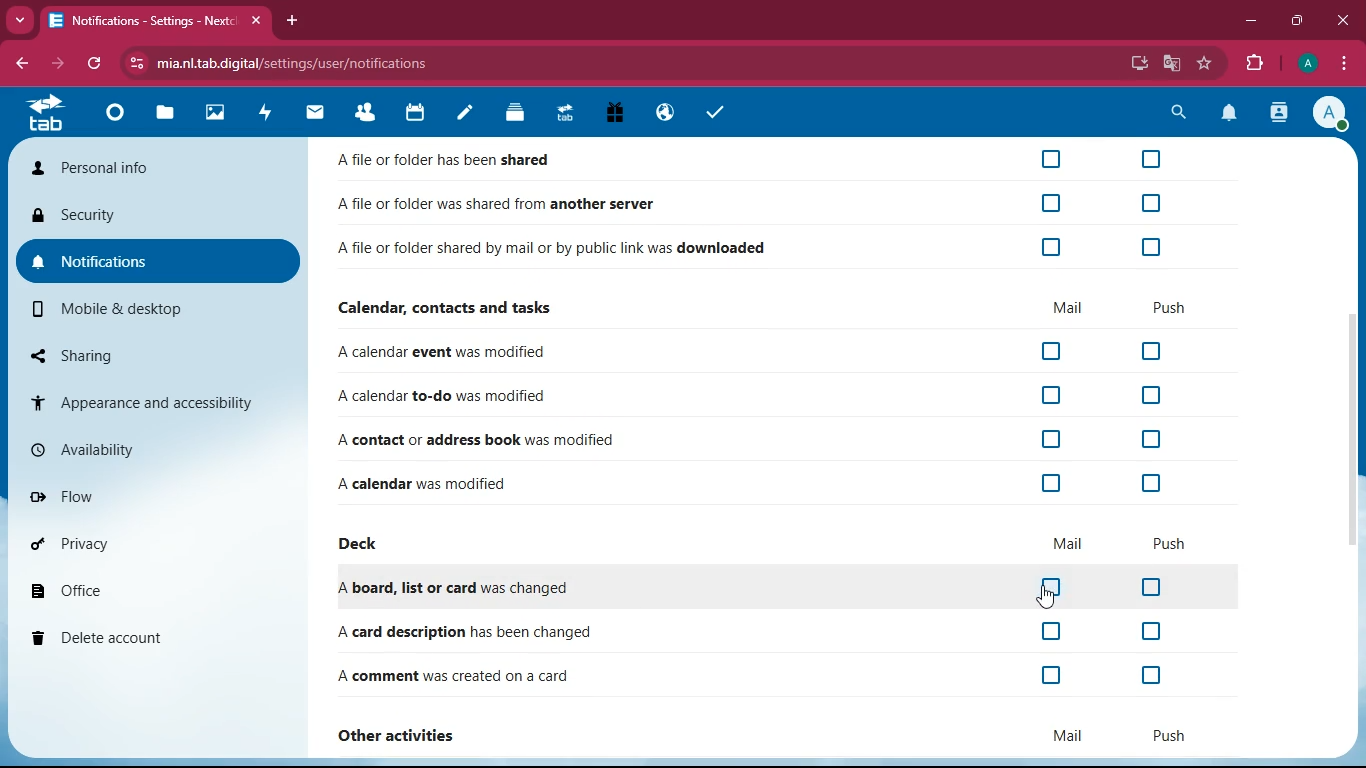 This screenshot has width=1366, height=768. What do you see at coordinates (1280, 114) in the screenshot?
I see `activity` at bounding box center [1280, 114].